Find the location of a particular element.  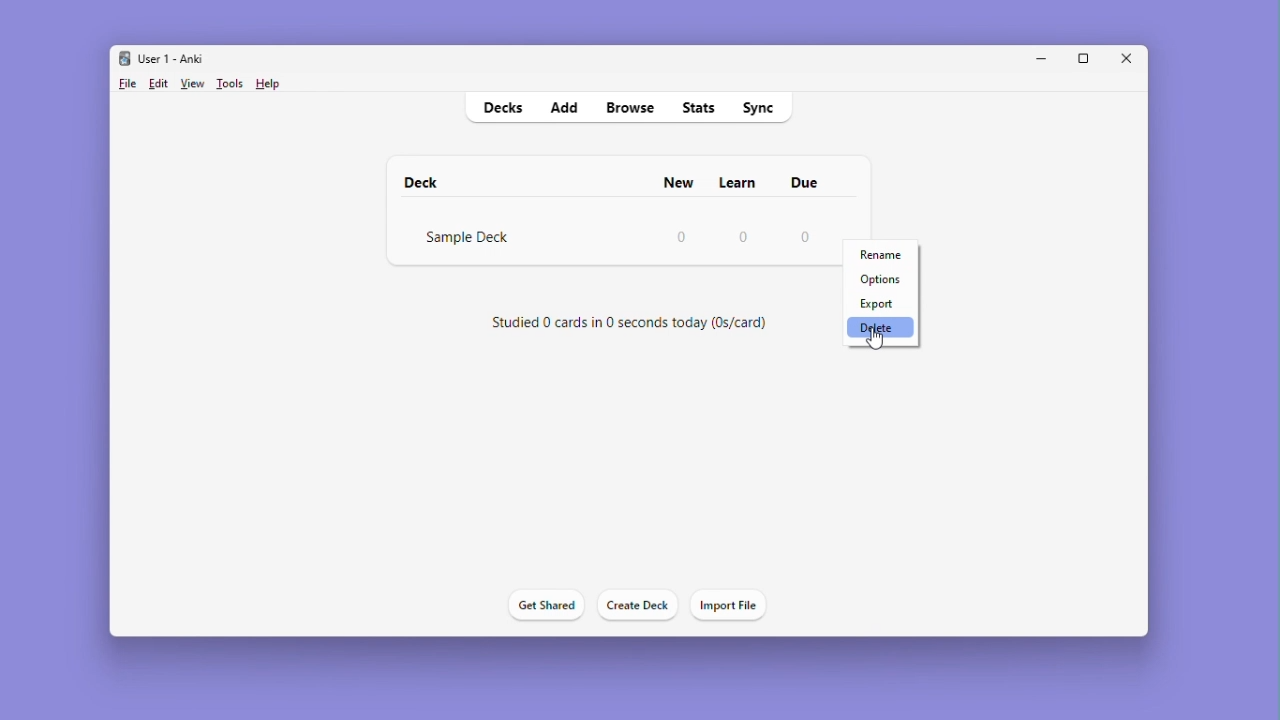

Rename is located at coordinates (883, 256).